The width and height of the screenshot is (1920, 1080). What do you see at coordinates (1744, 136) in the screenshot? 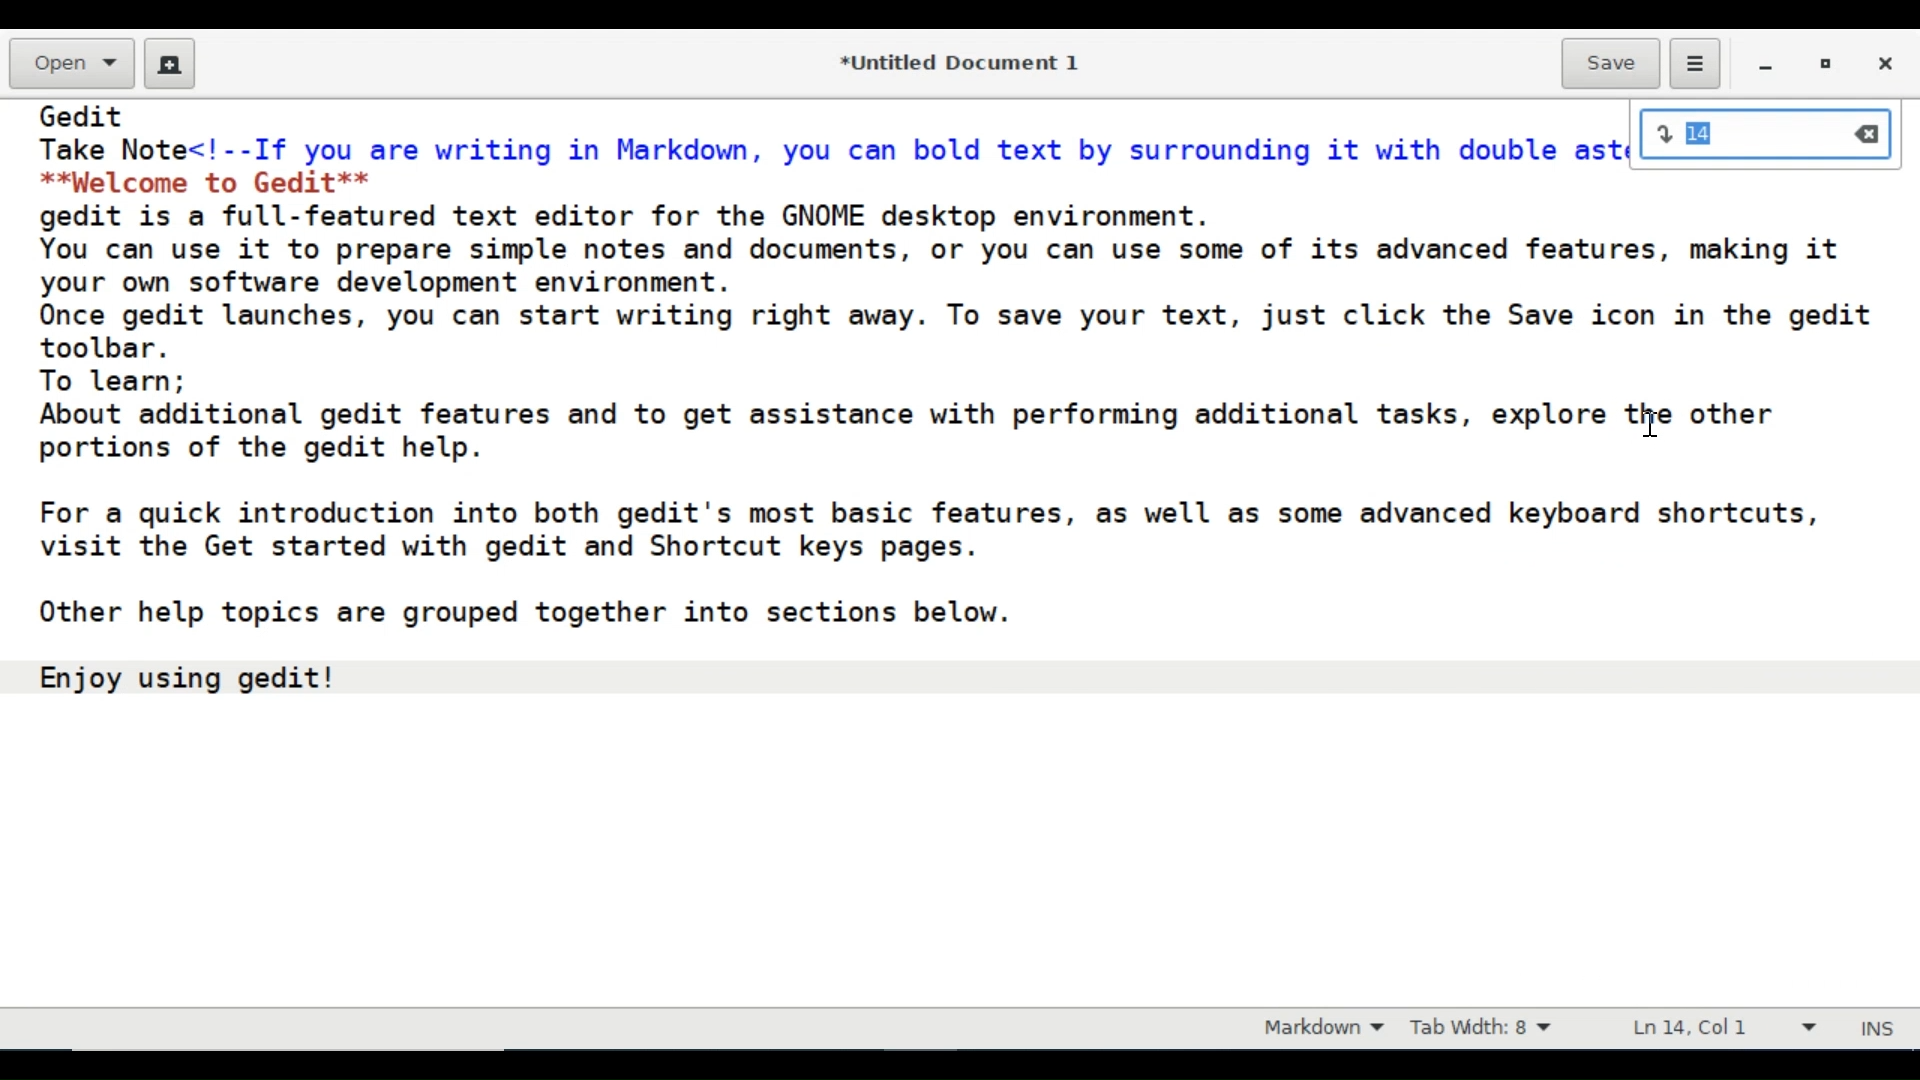
I see `input line number` at bounding box center [1744, 136].